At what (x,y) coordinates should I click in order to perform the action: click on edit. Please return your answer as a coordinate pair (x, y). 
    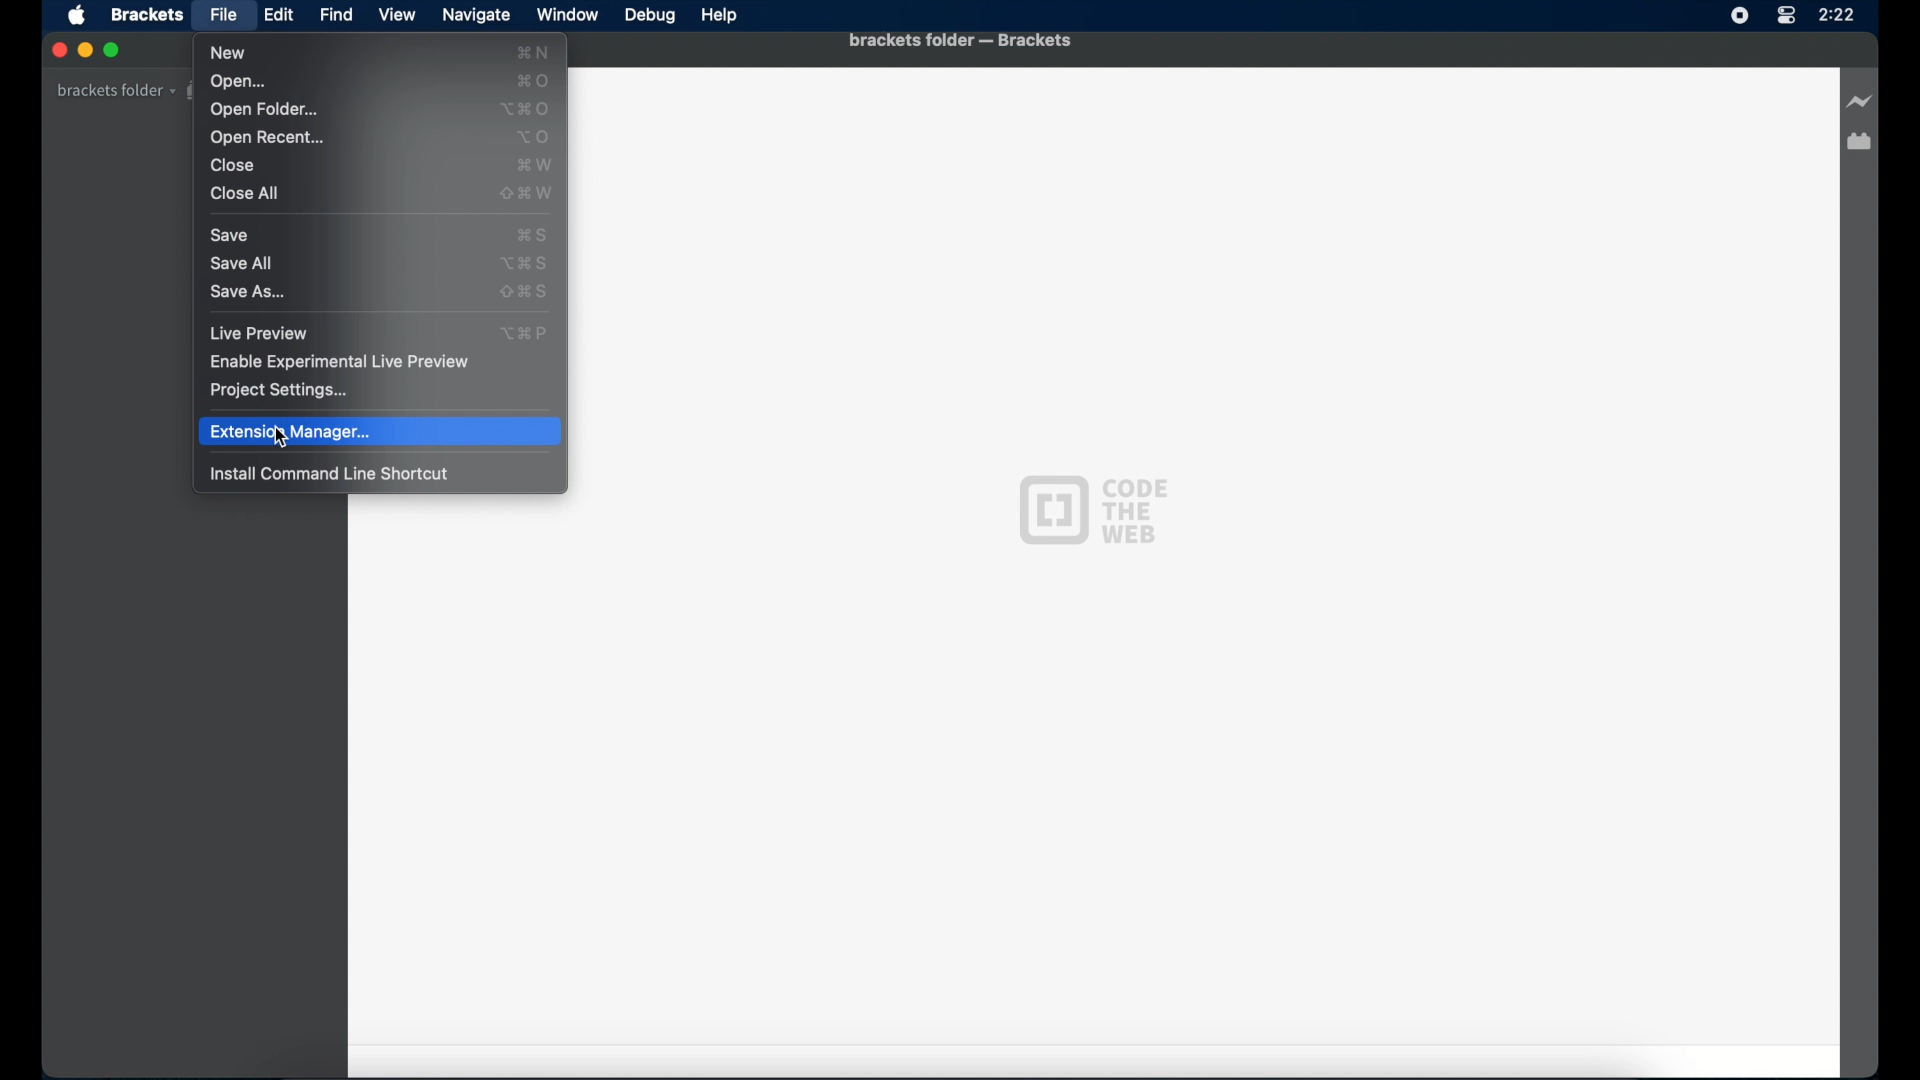
    Looking at the image, I should click on (278, 15).